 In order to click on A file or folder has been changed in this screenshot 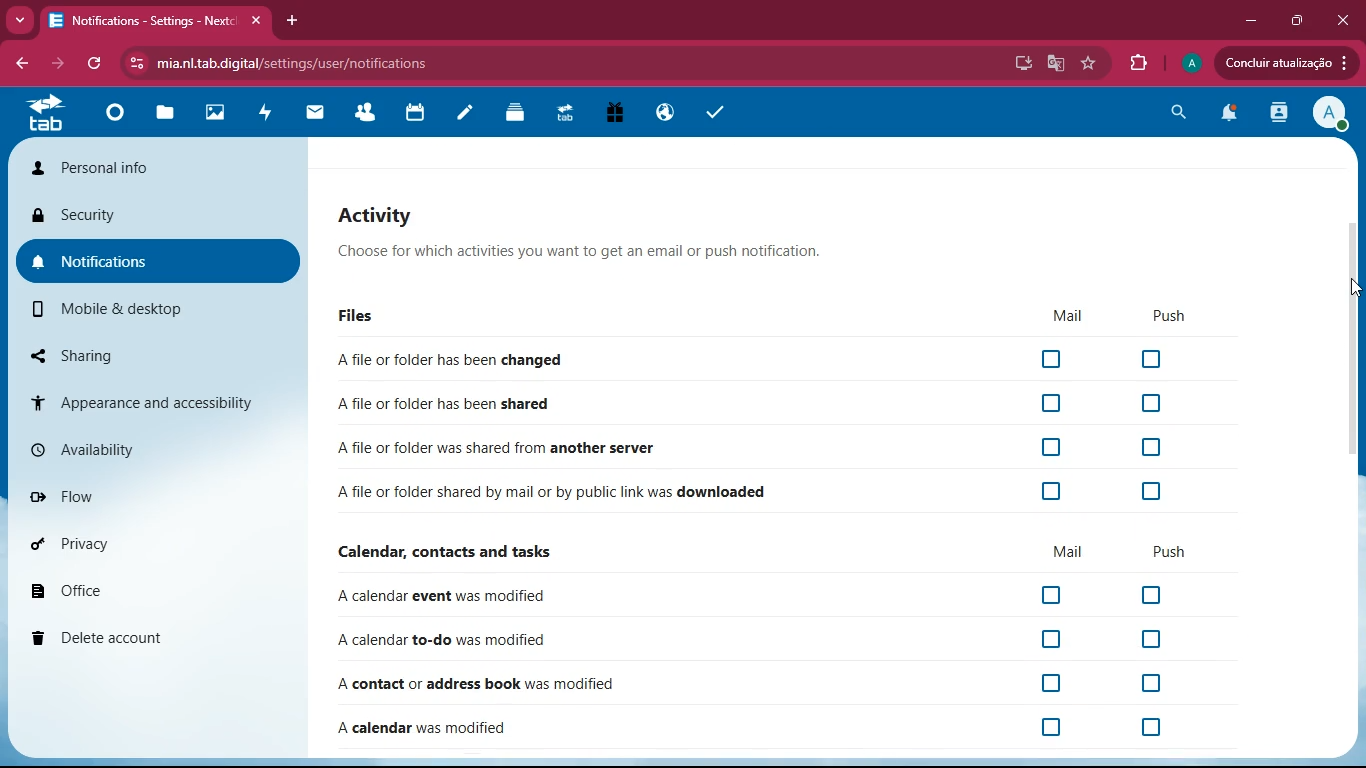, I will do `click(449, 361)`.